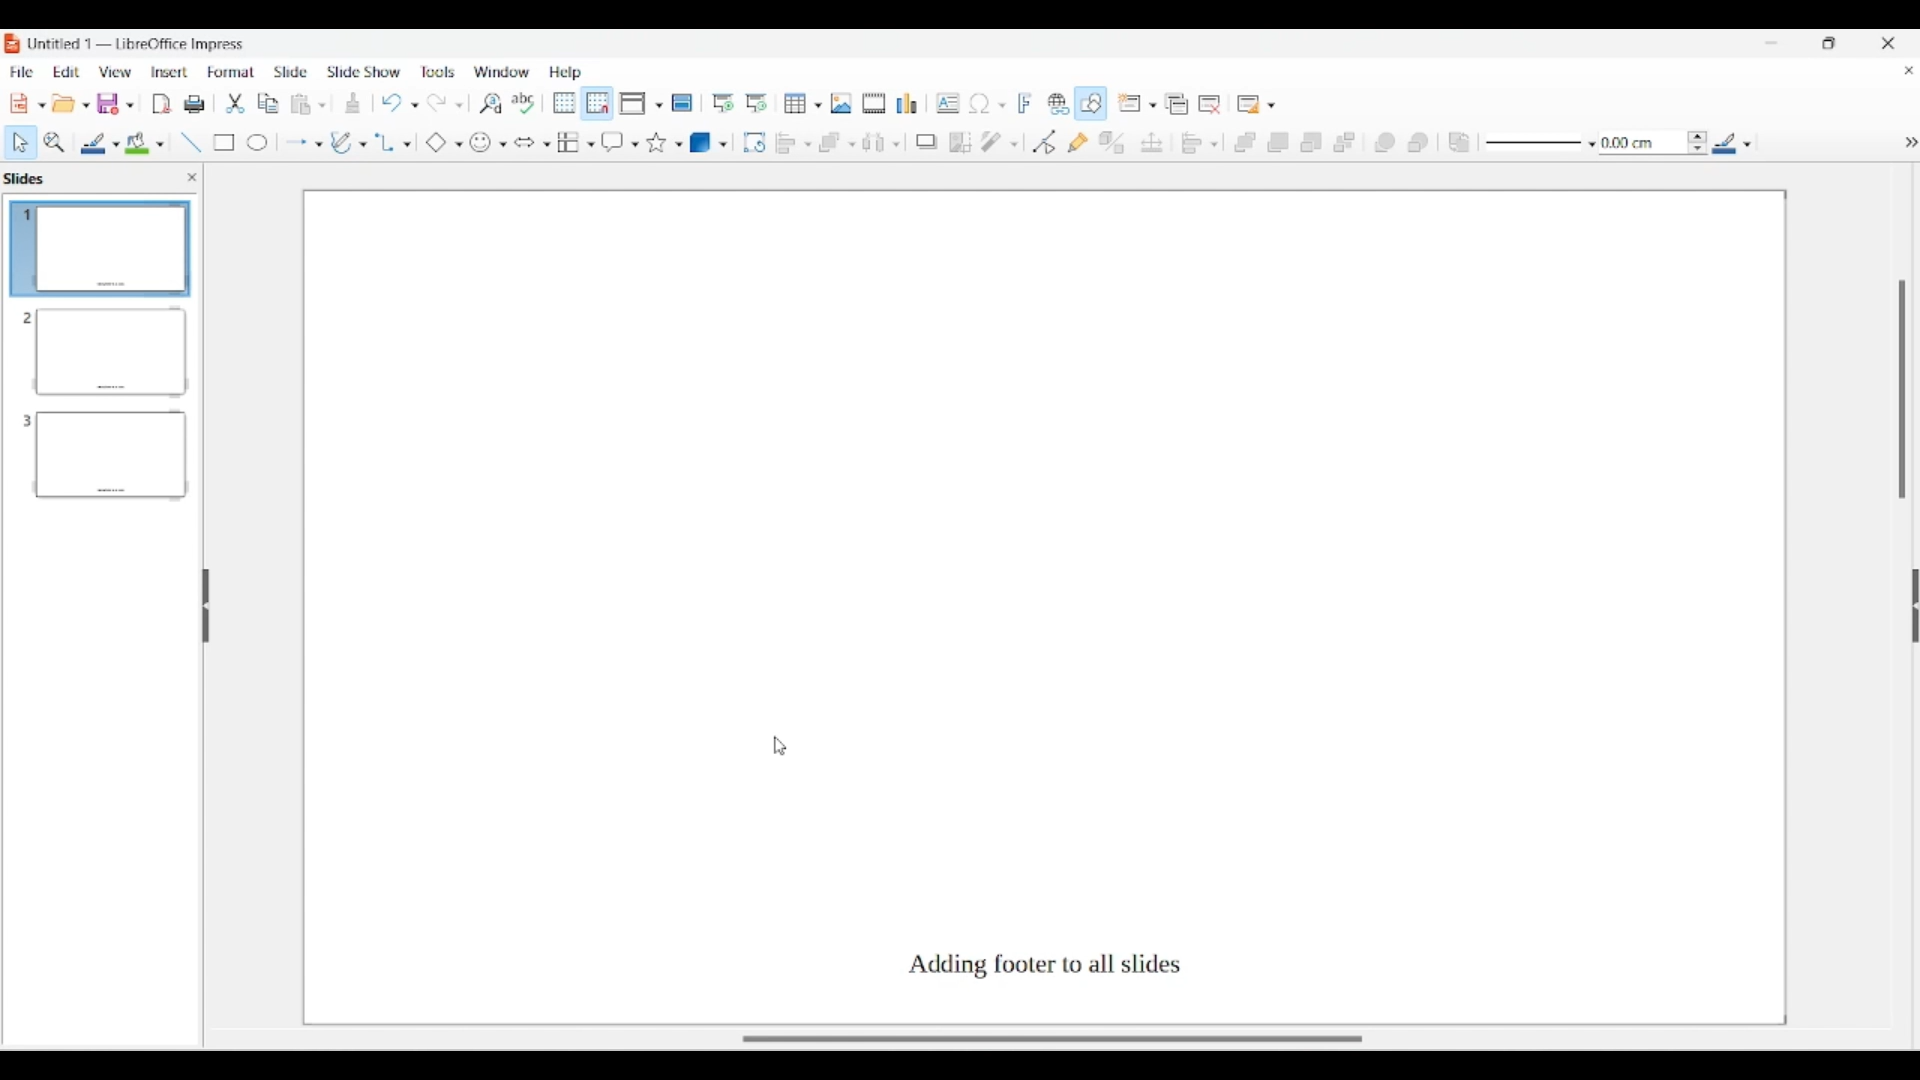  I want to click on Bring to front, so click(1245, 143).